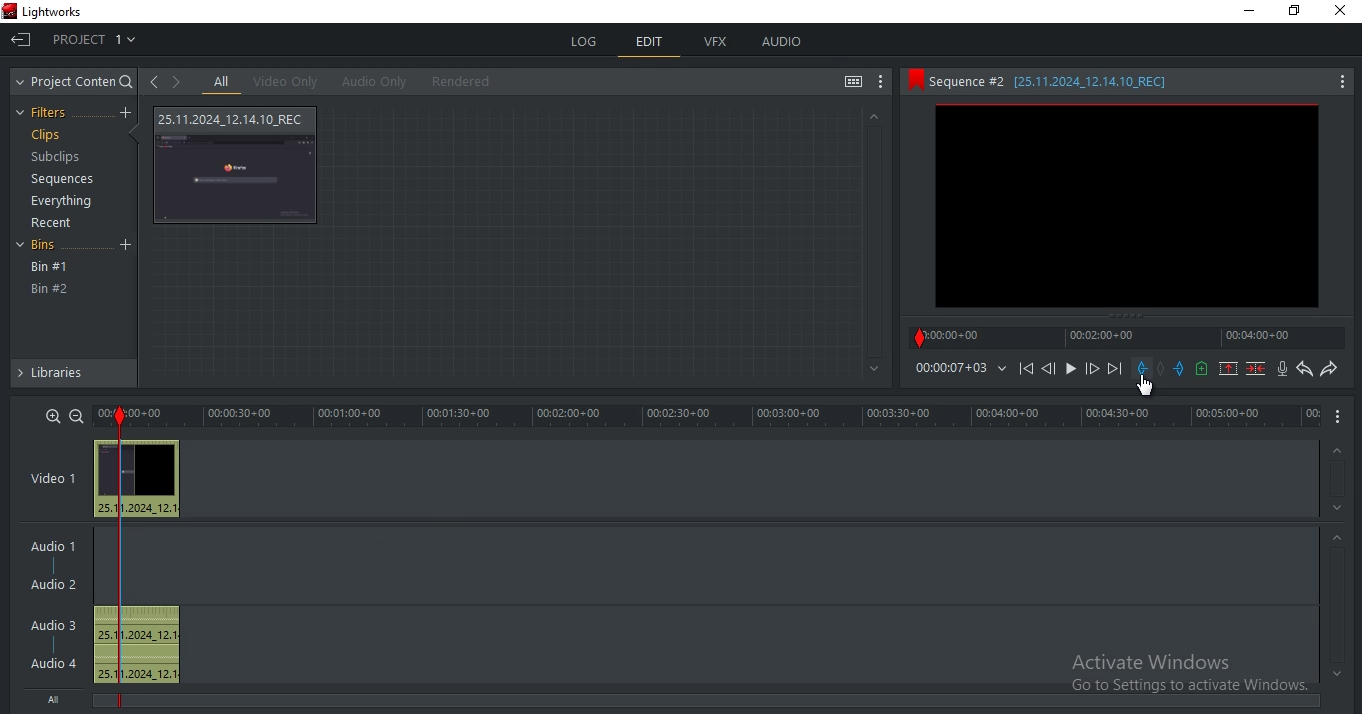  Describe the element at coordinates (1339, 448) in the screenshot. I see `Up` at that location.